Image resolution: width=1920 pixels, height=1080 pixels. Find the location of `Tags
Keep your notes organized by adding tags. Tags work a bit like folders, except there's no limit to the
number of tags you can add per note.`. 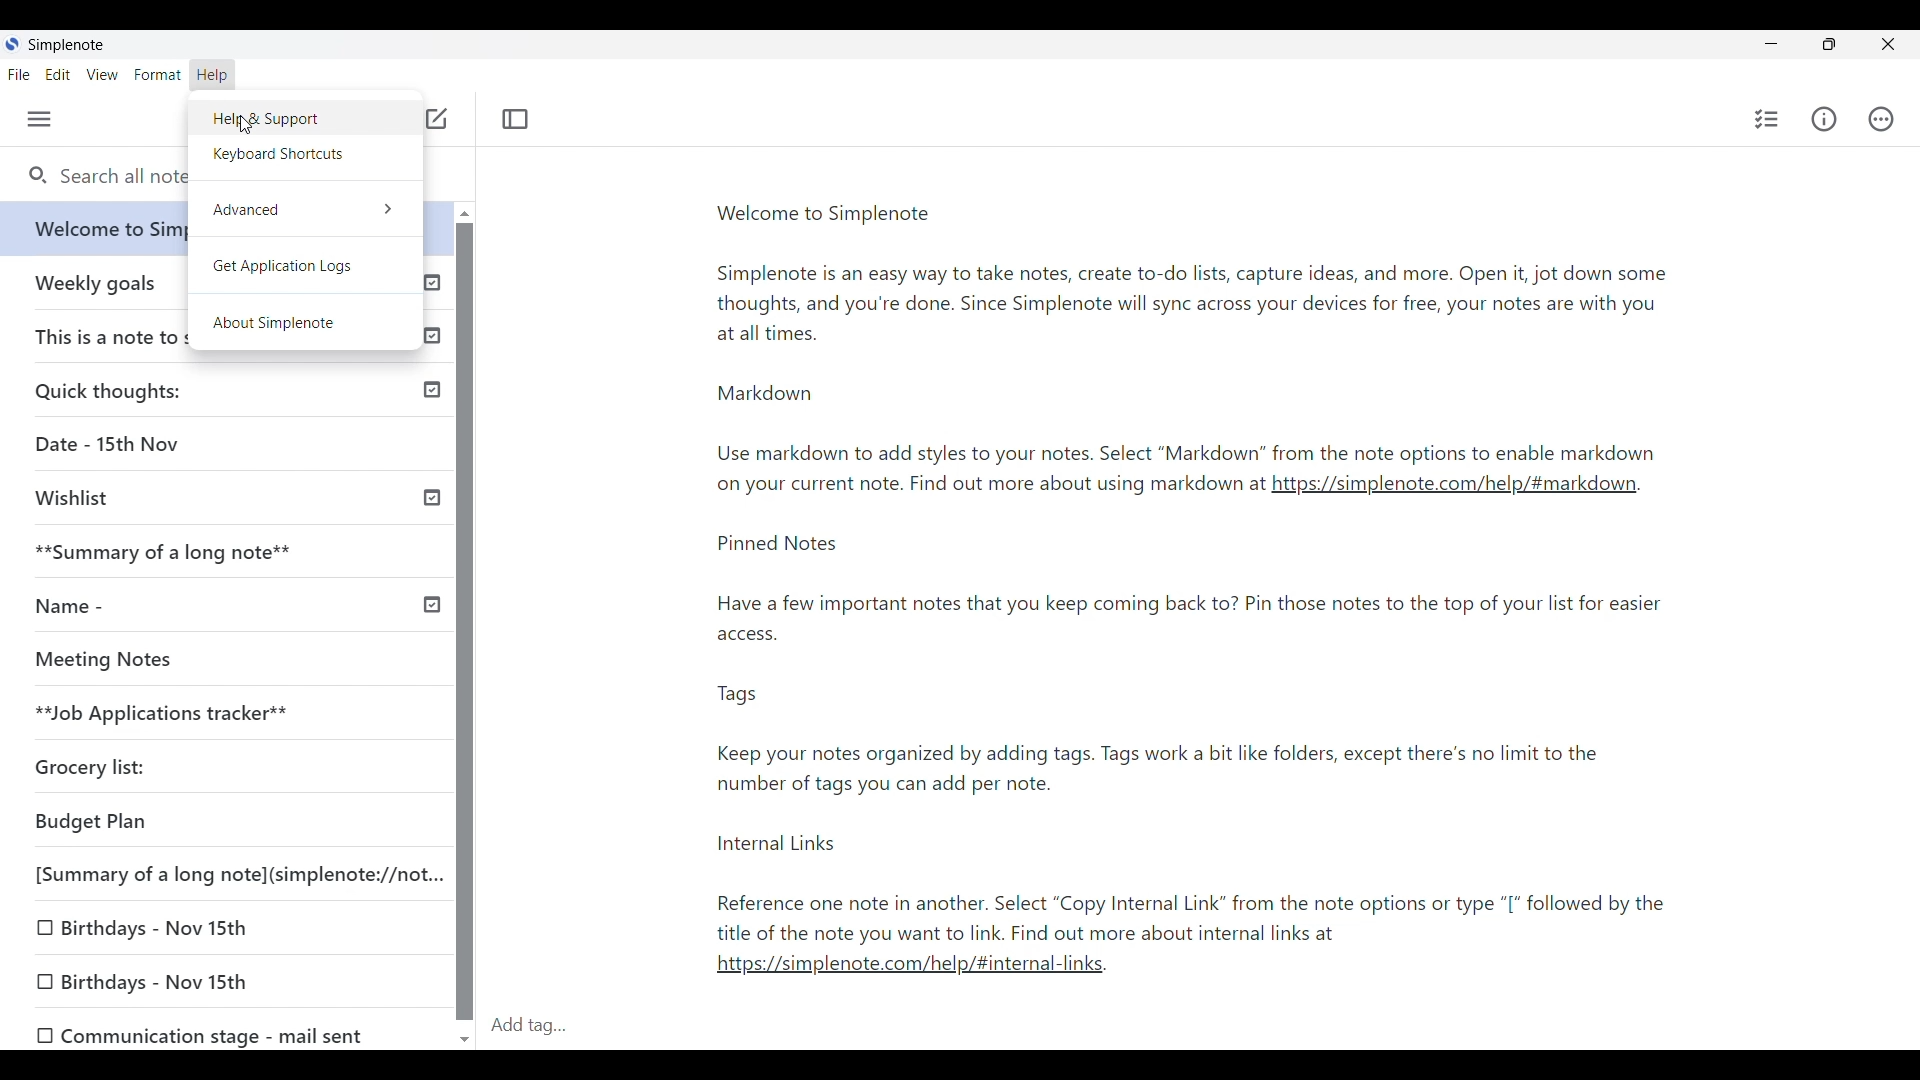

Tags
Keep your notes organized by adding tags. Tags work a bit like folders, except there's no limit to the
number of tags you can add per note. is located at coordinates (1166, 738).